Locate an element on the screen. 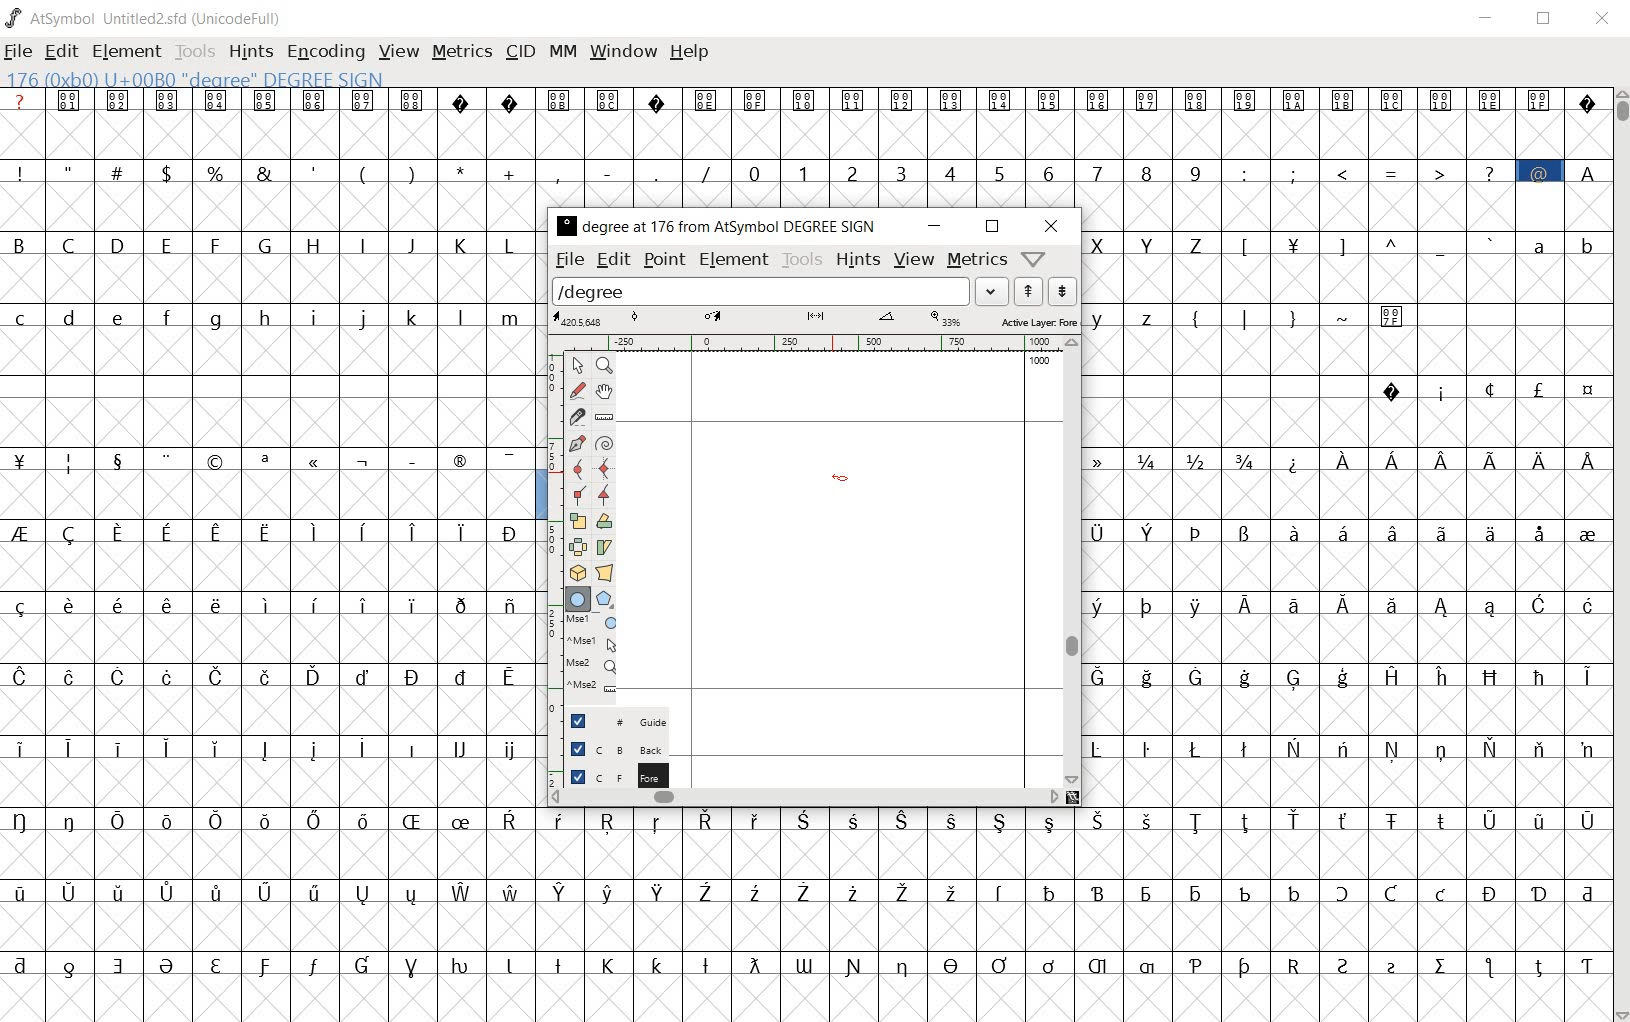 The width and height of the screenshot is (1630, 1022). hints is located at coordinates (250, 52).